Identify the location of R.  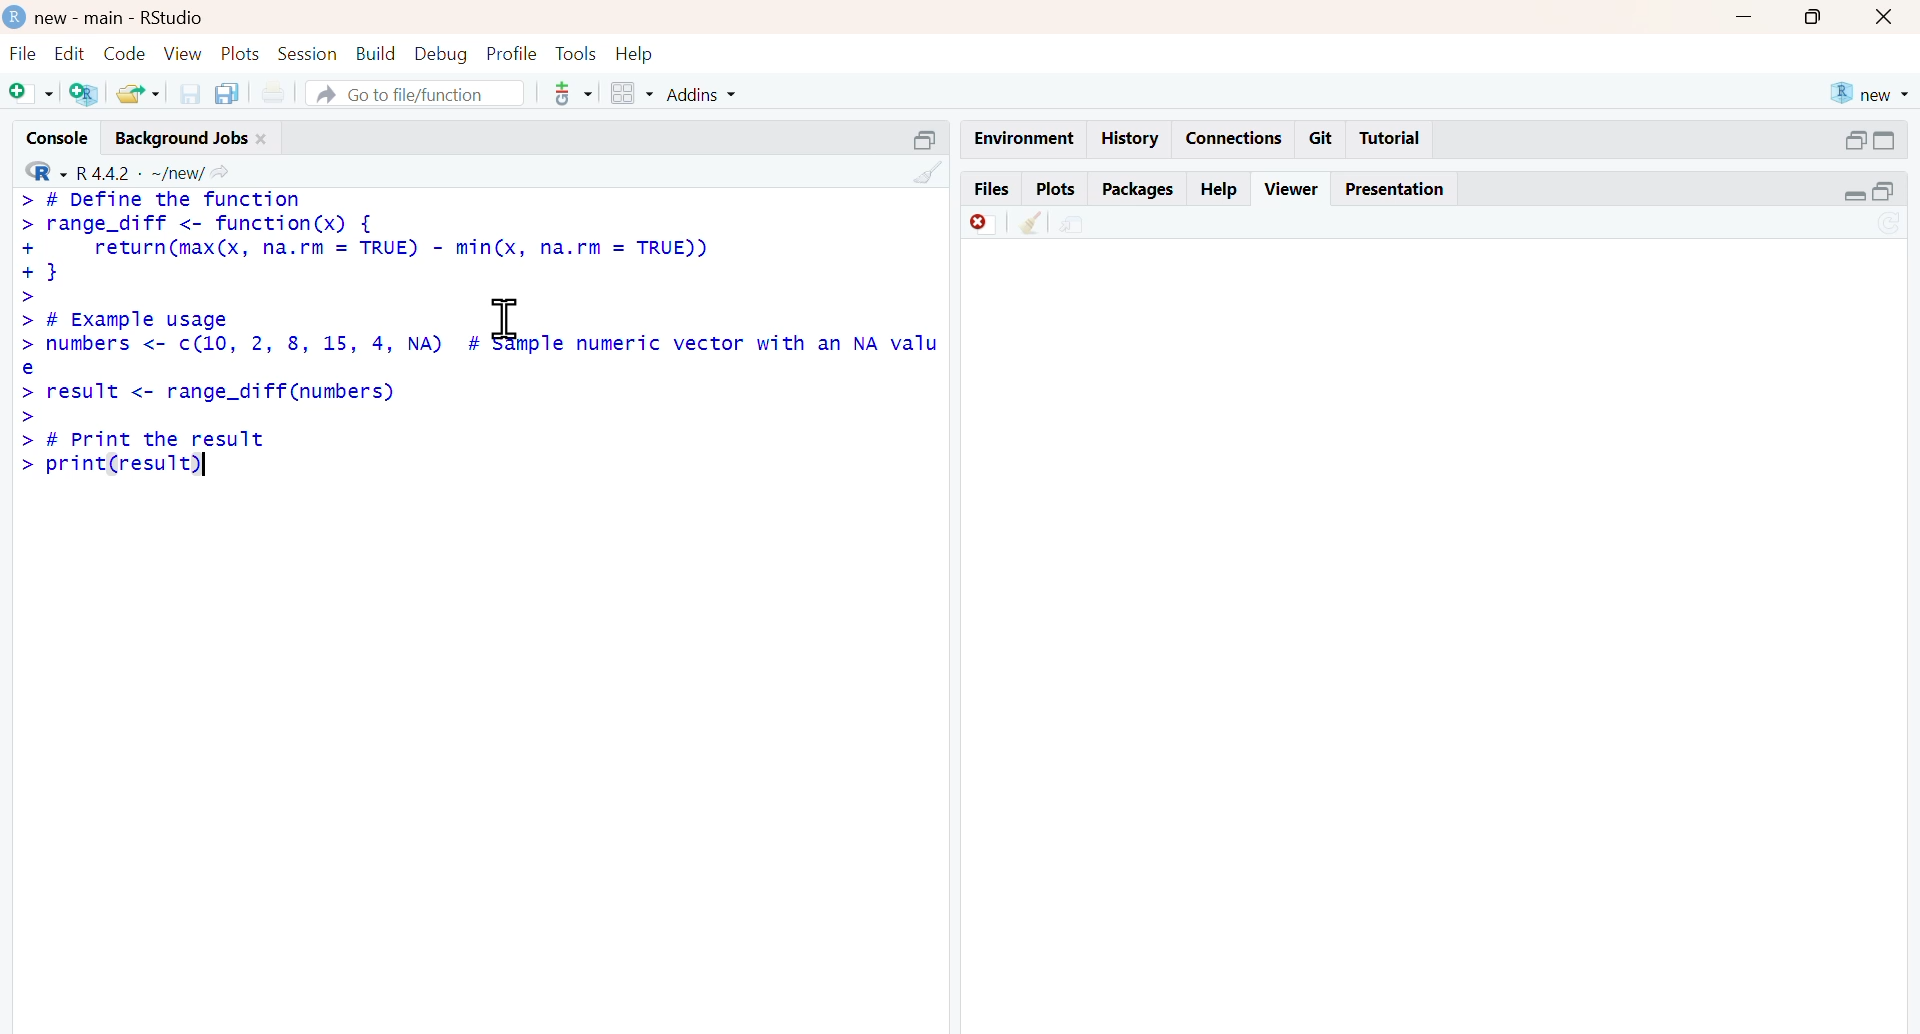
(45, 170).